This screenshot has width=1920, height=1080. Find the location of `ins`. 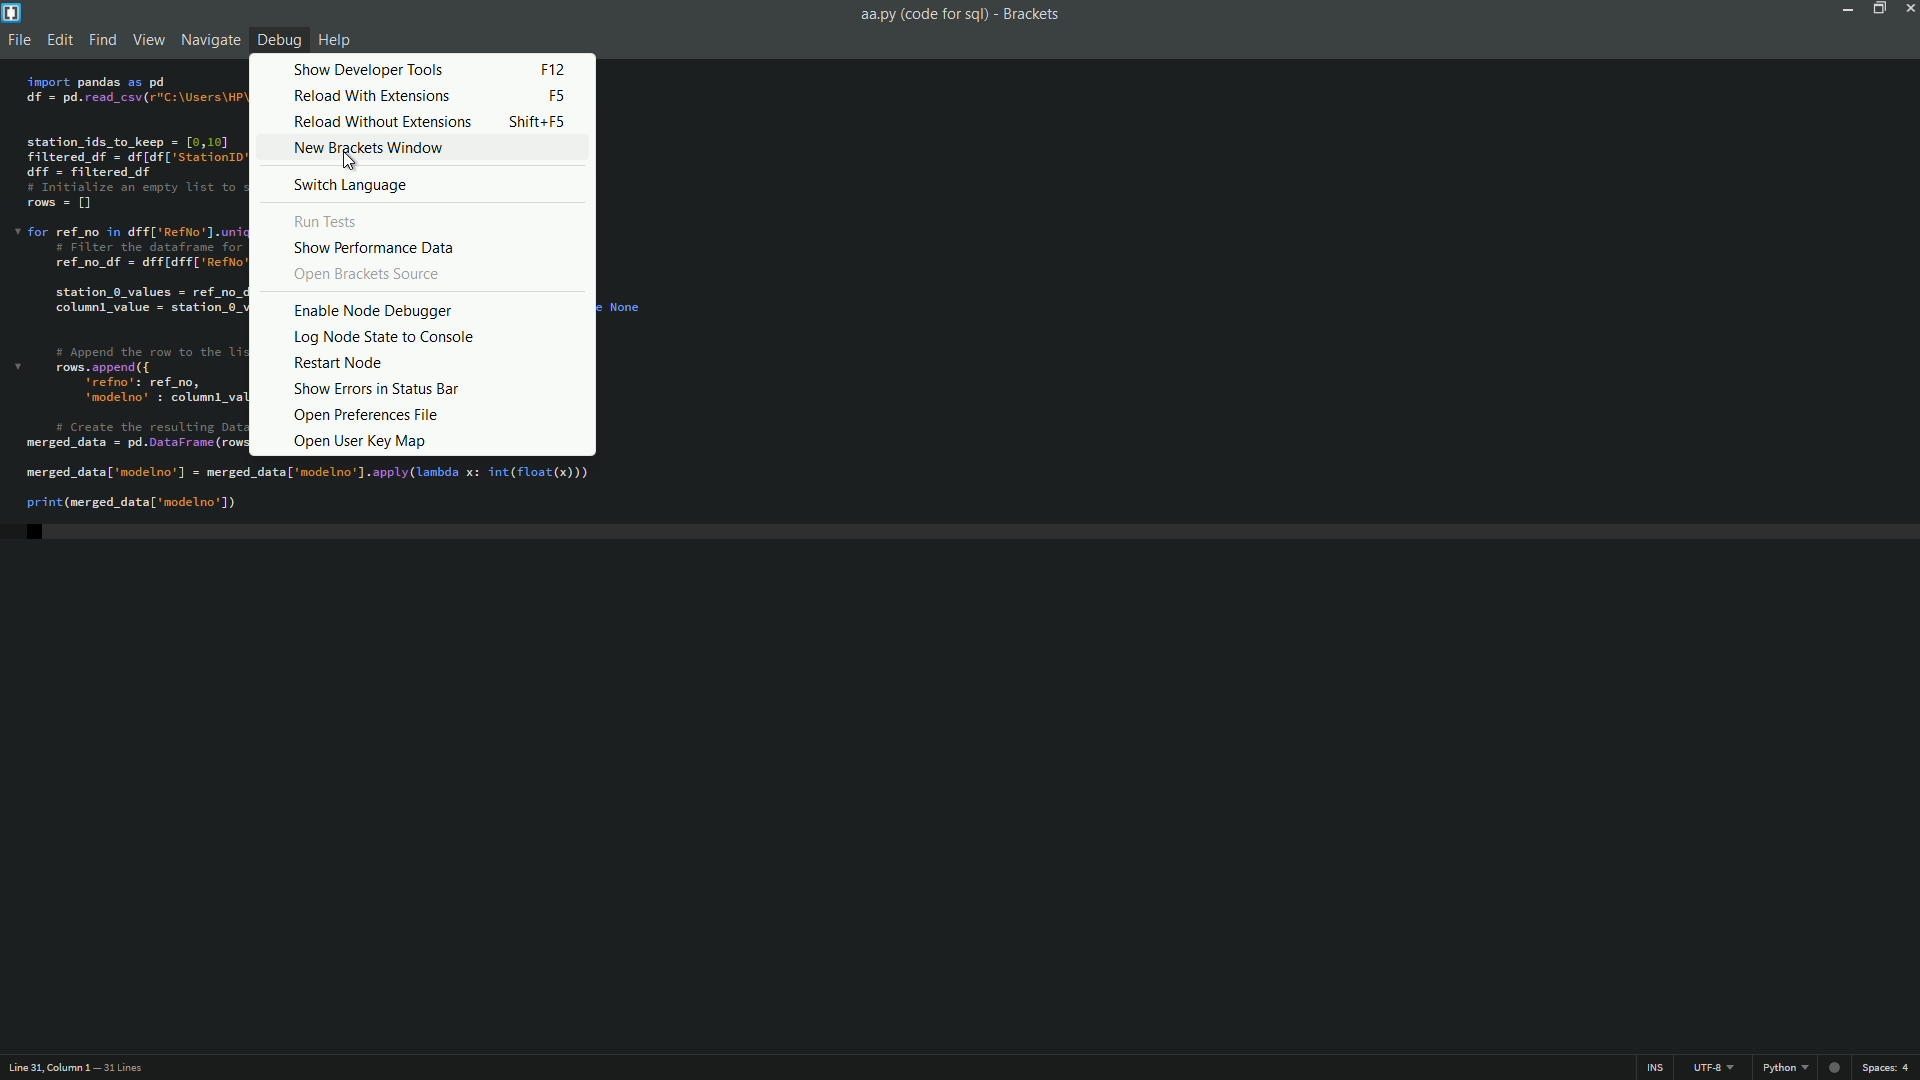

ins is located at coordinates (1655, 1068).